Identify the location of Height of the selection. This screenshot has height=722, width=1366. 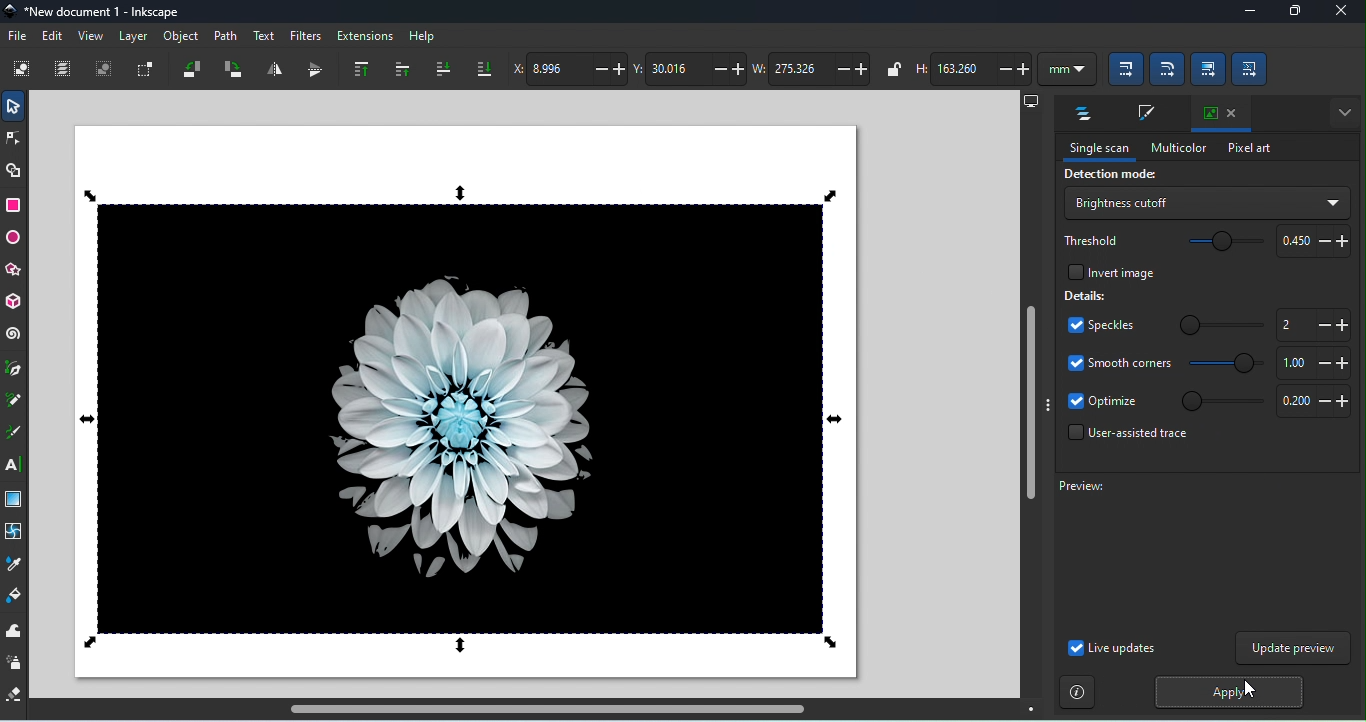
(973, 68).